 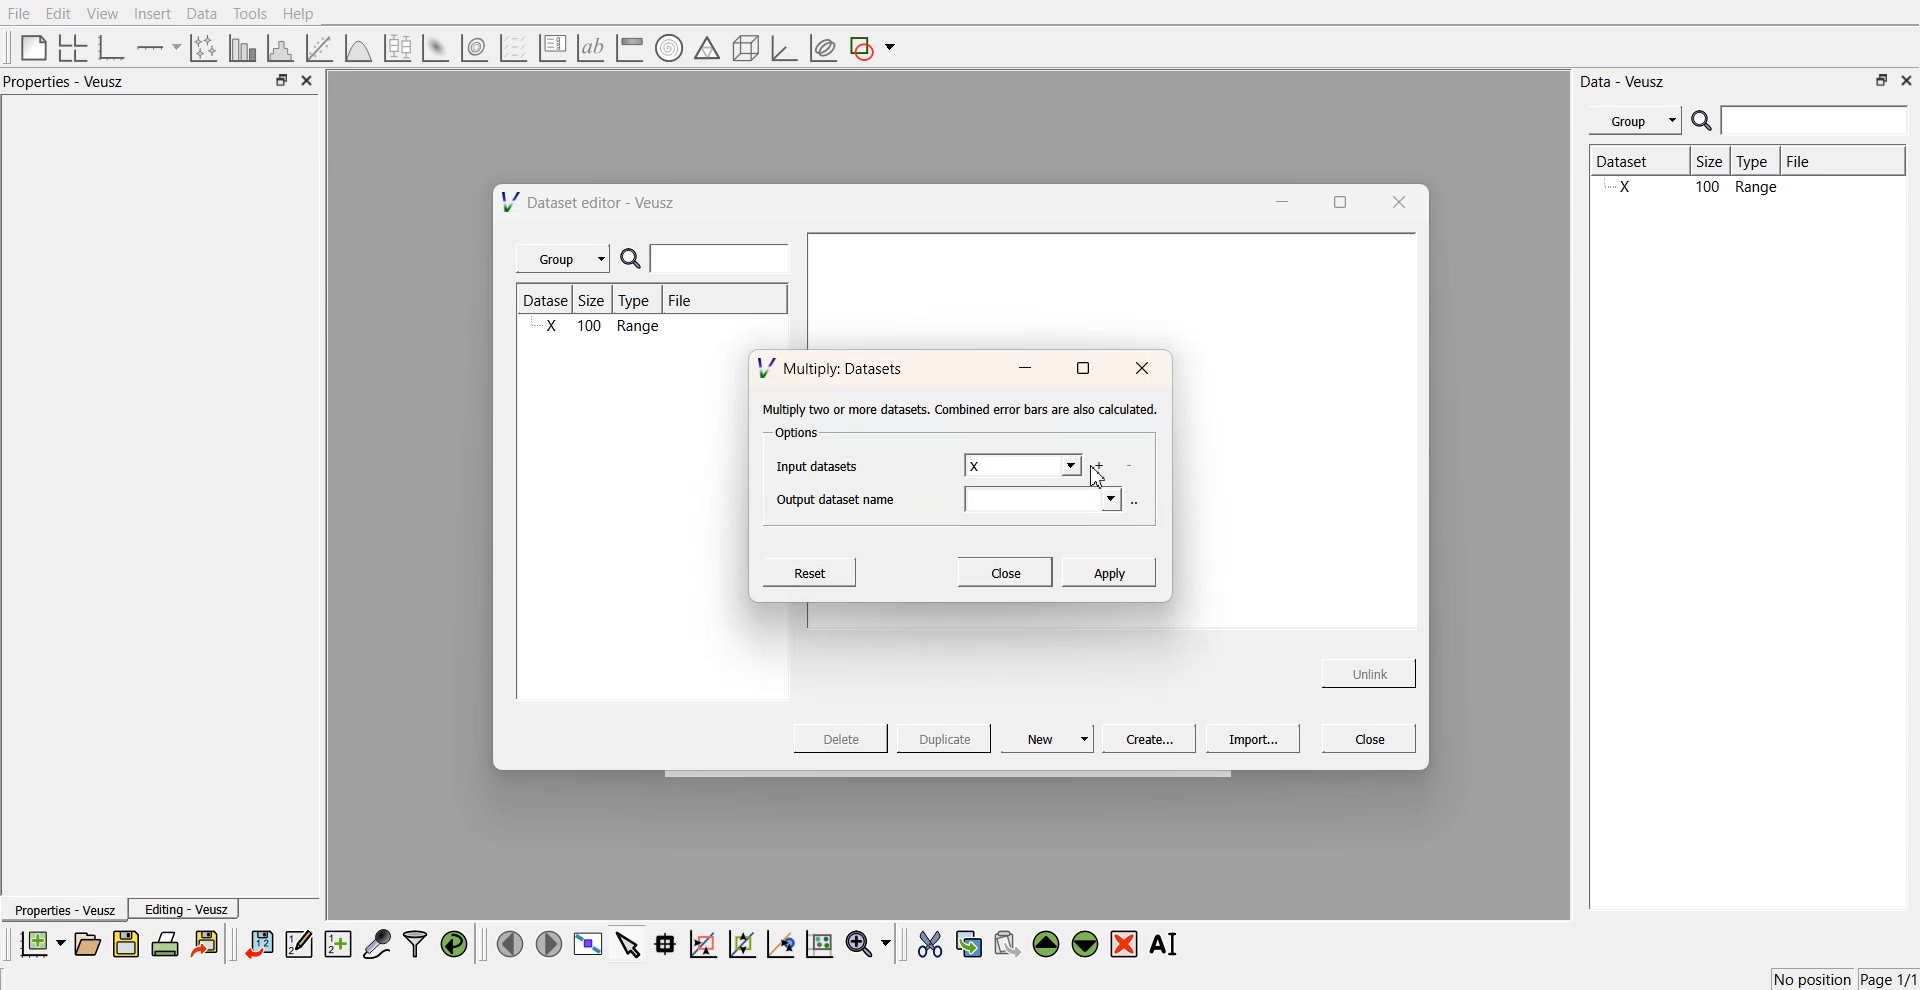 What do you see at coordinates (1146, 738) in the screenshot?
I see `Create...` at bounding box center [1146, 738].